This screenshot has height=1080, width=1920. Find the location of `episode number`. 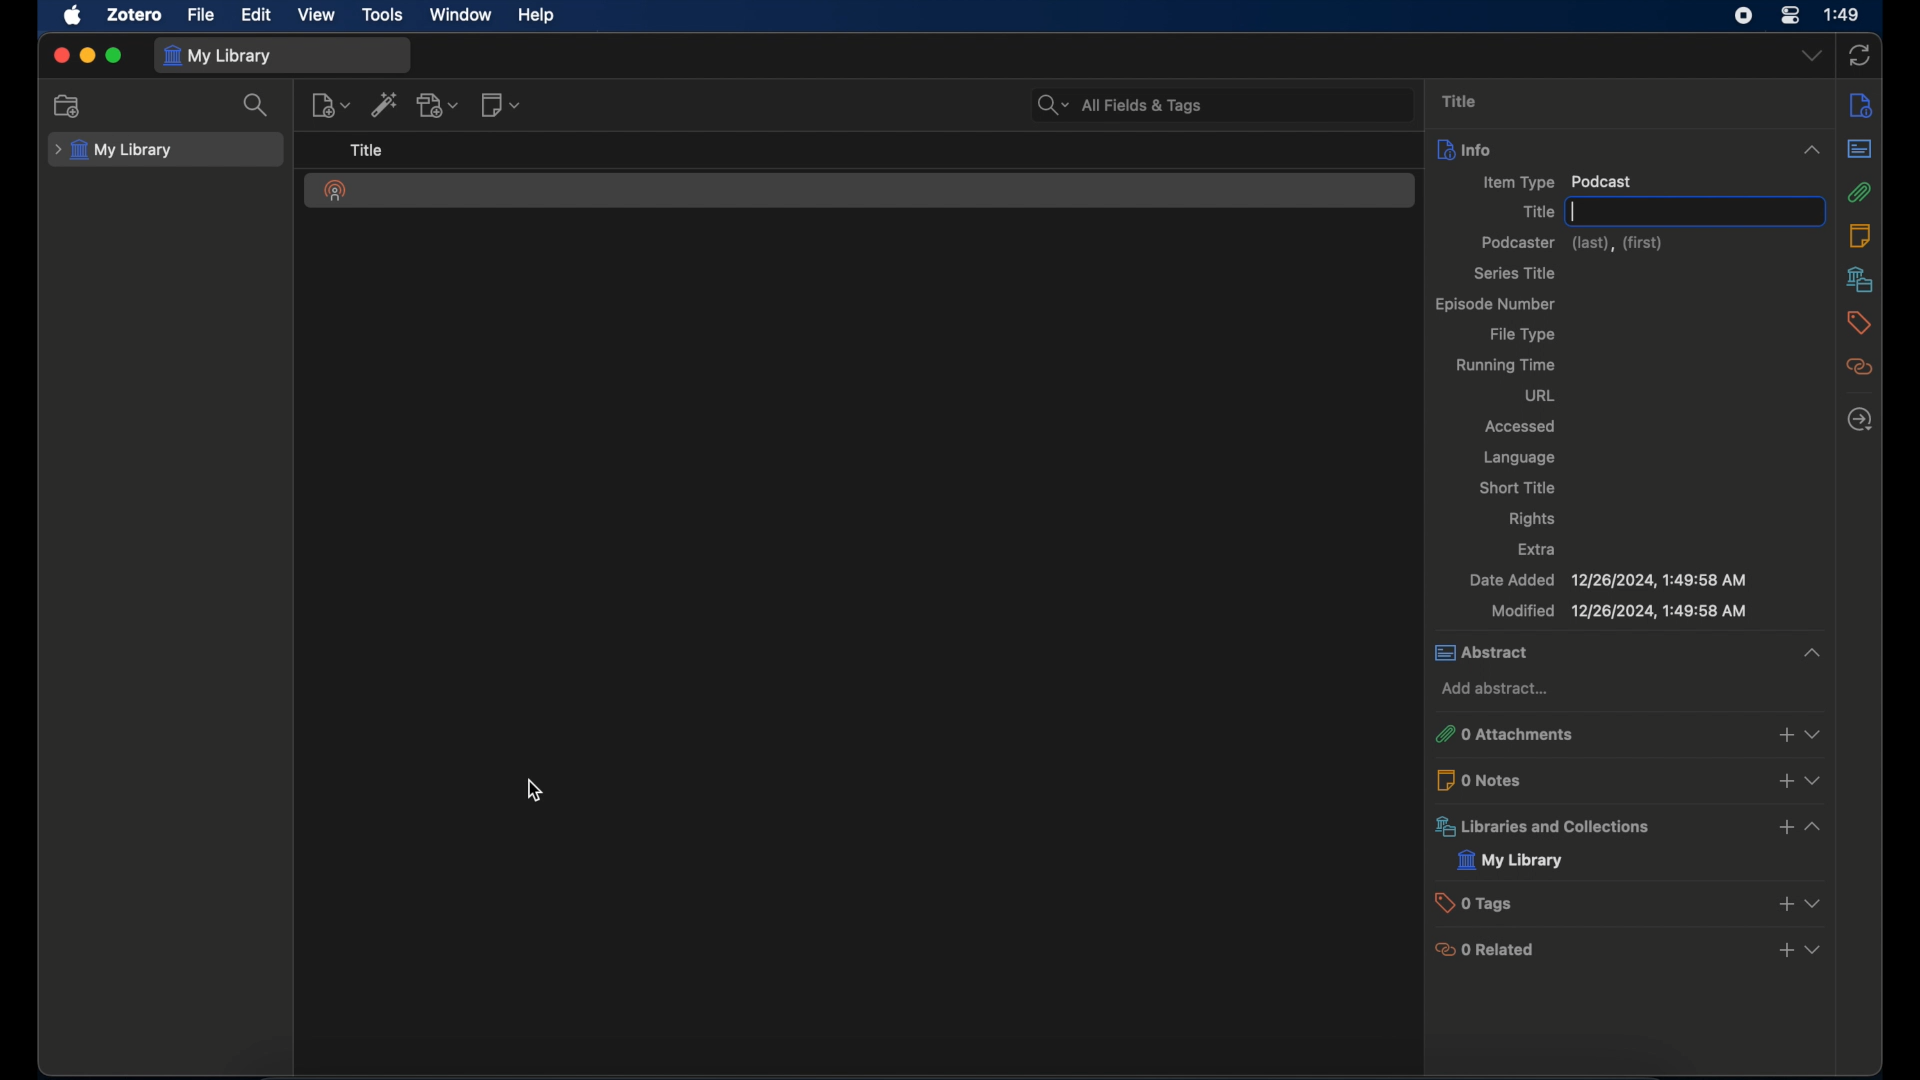

episode number is located at coordinates (1493, 305).